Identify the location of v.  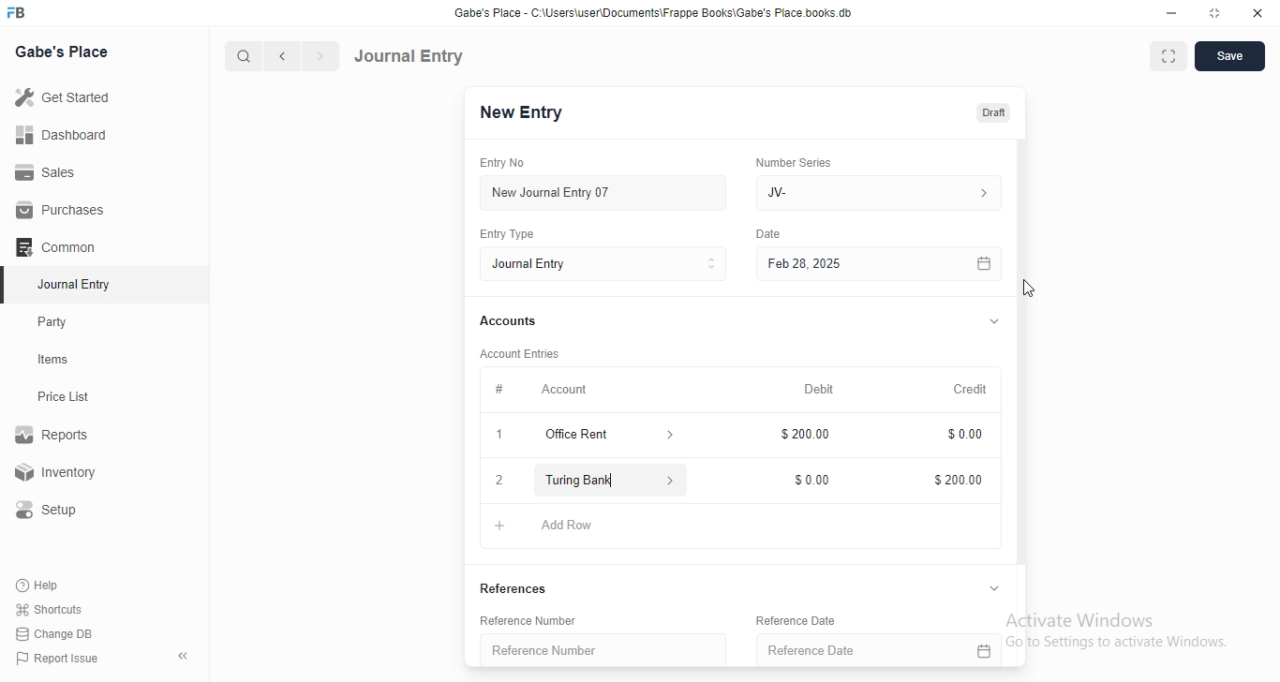
(998, 586).